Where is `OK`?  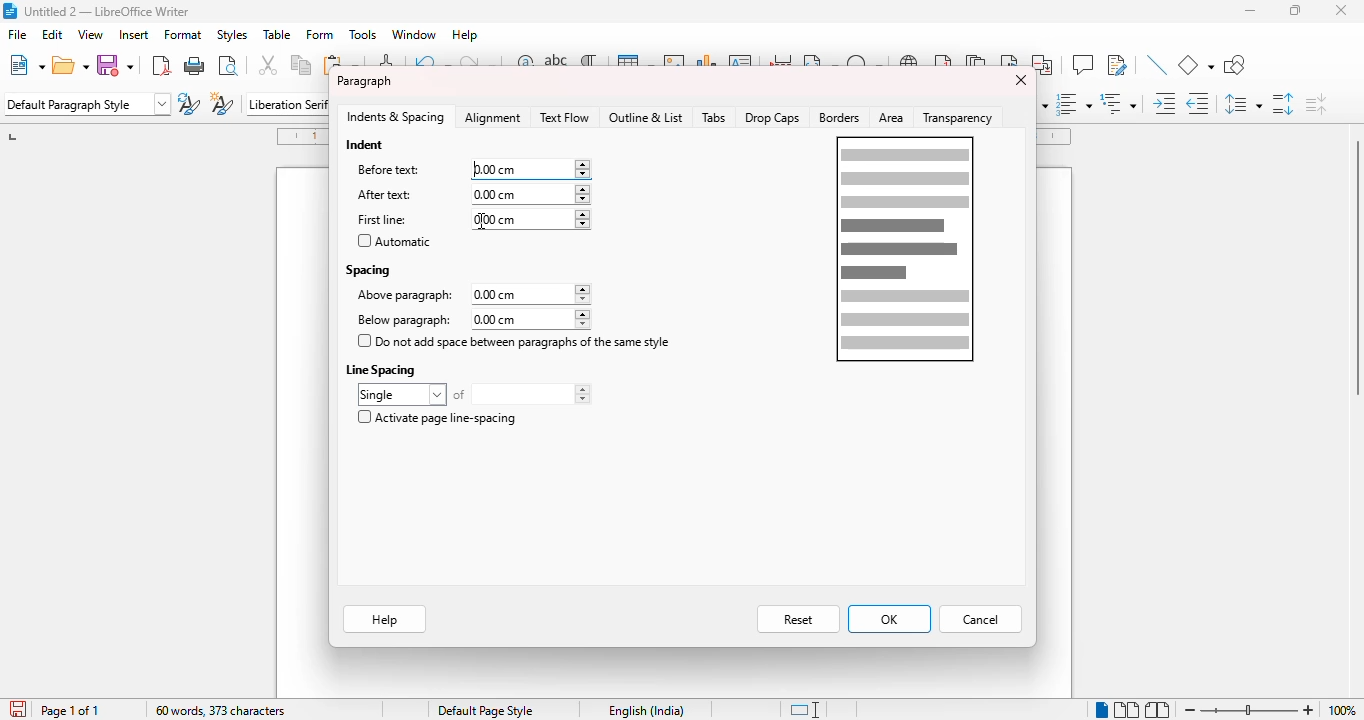 OK is located at coordinates (889, 619).